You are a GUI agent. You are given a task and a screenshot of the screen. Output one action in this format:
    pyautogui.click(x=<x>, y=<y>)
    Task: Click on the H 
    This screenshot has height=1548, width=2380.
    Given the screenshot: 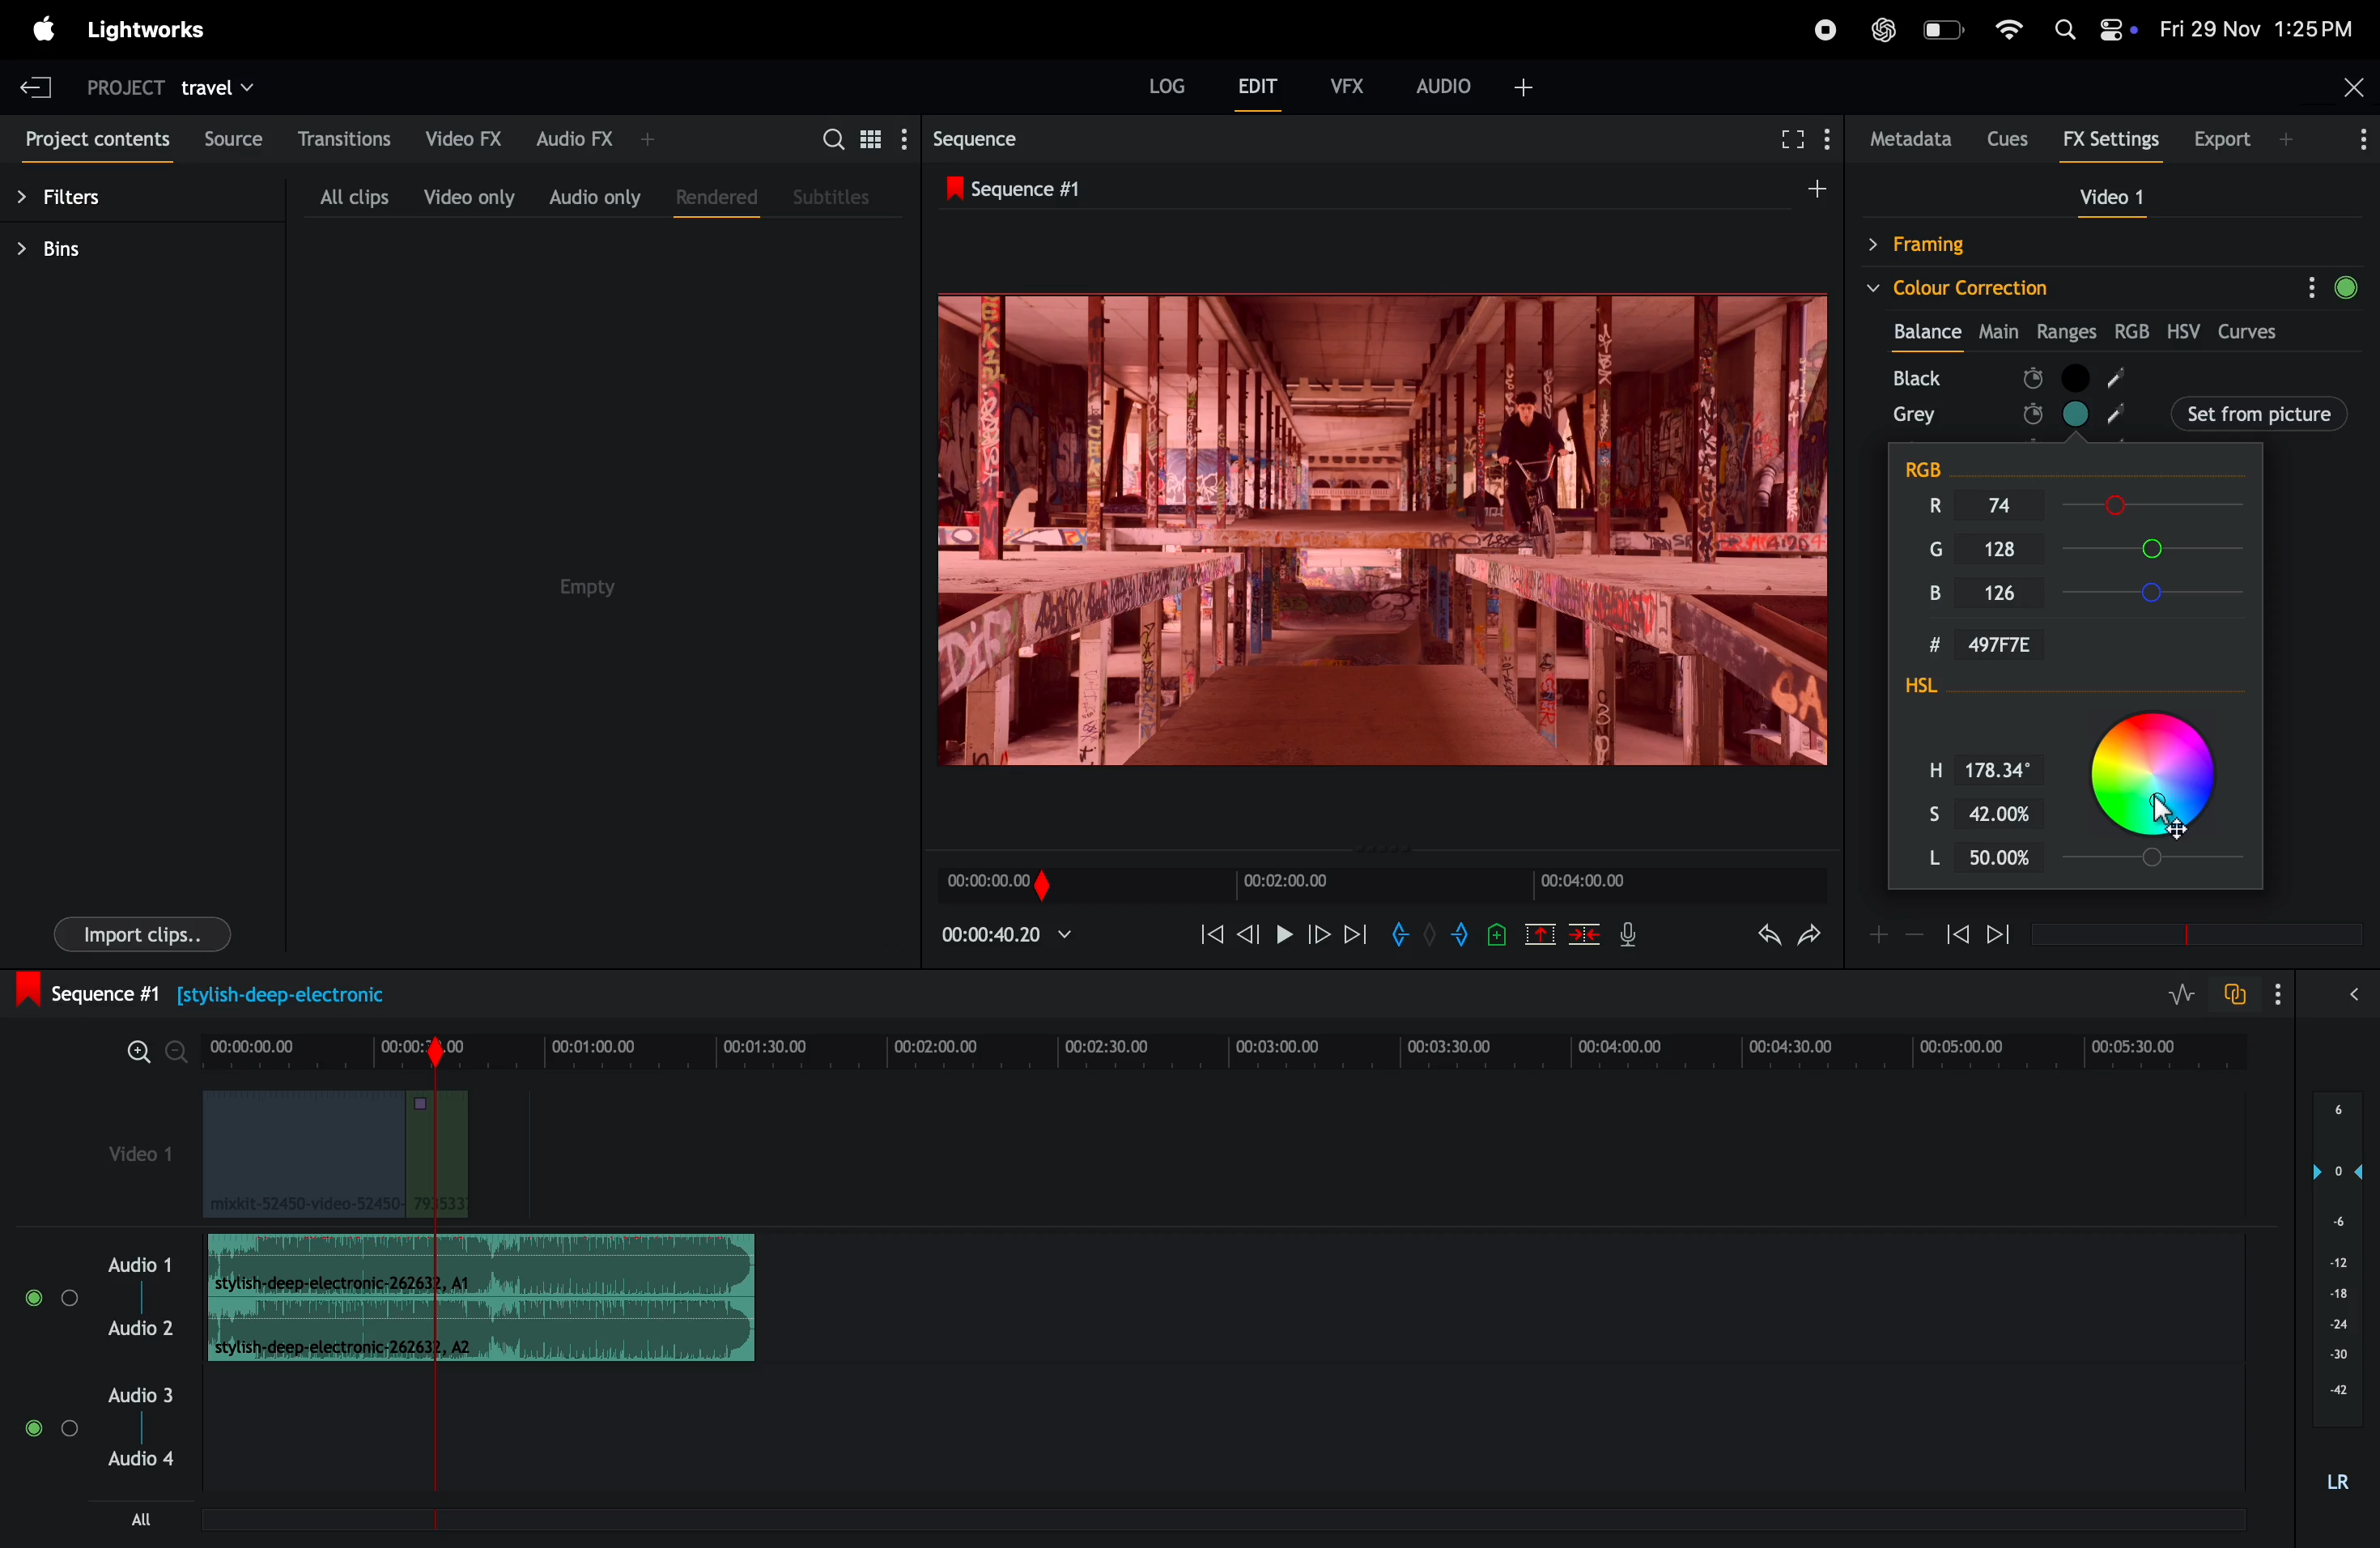 What is the action you would take?
    pyautogui.click(x=1924, y=766)
    